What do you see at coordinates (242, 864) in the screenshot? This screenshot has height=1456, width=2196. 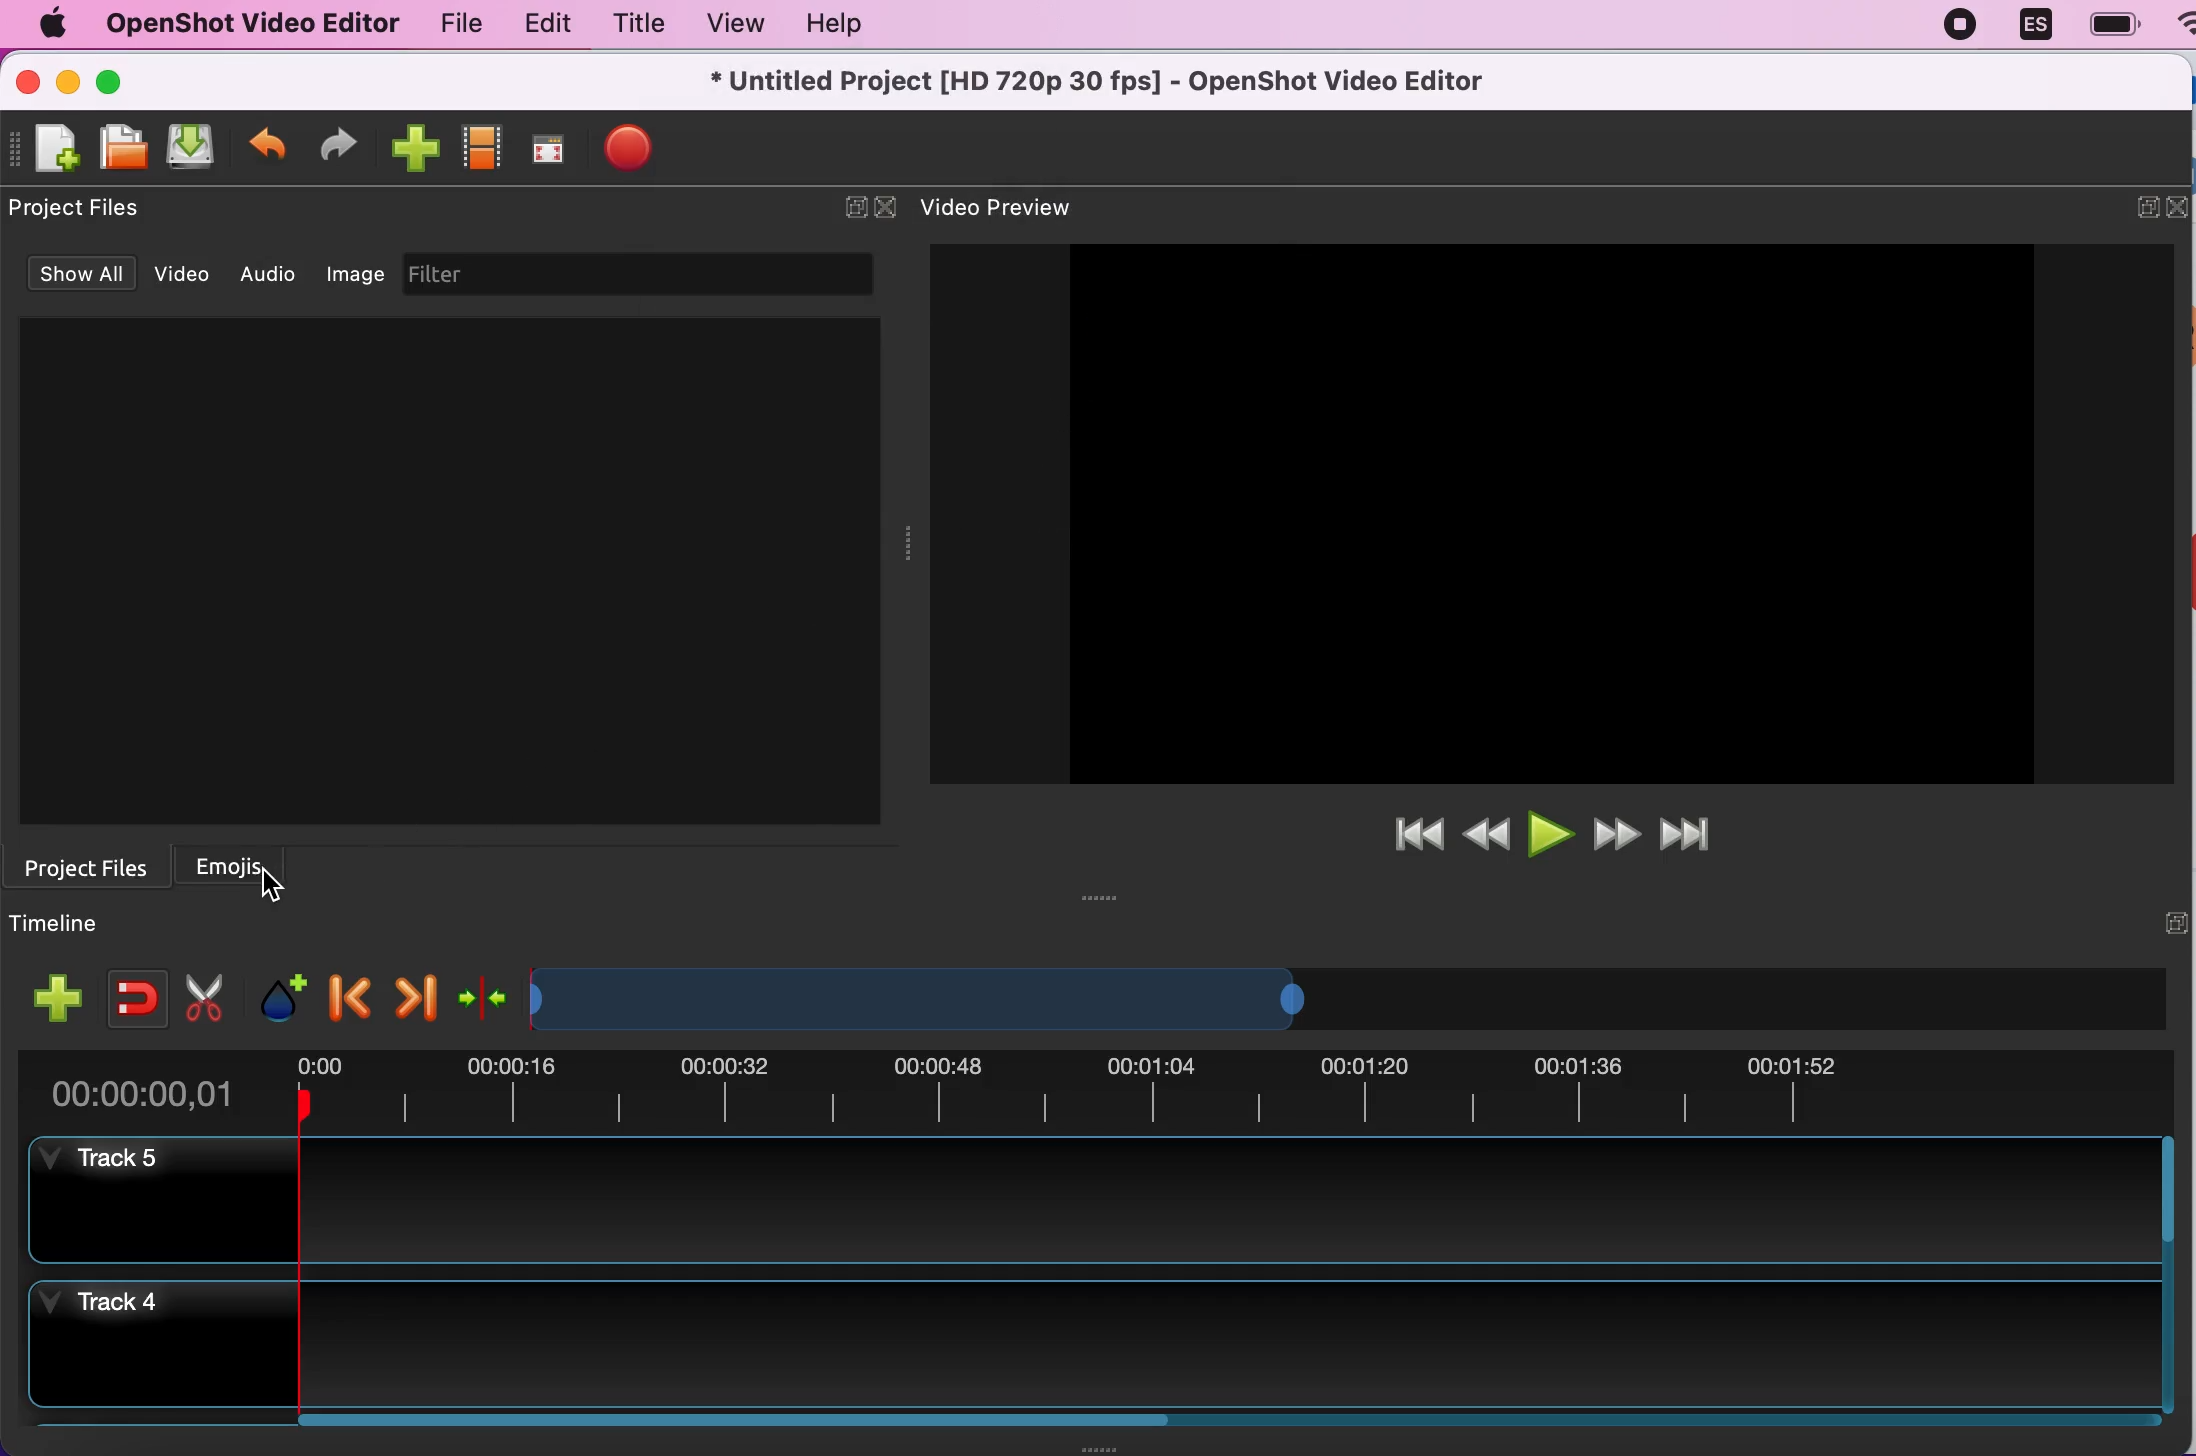 I see `emojis` at bounding box center [242, 864].